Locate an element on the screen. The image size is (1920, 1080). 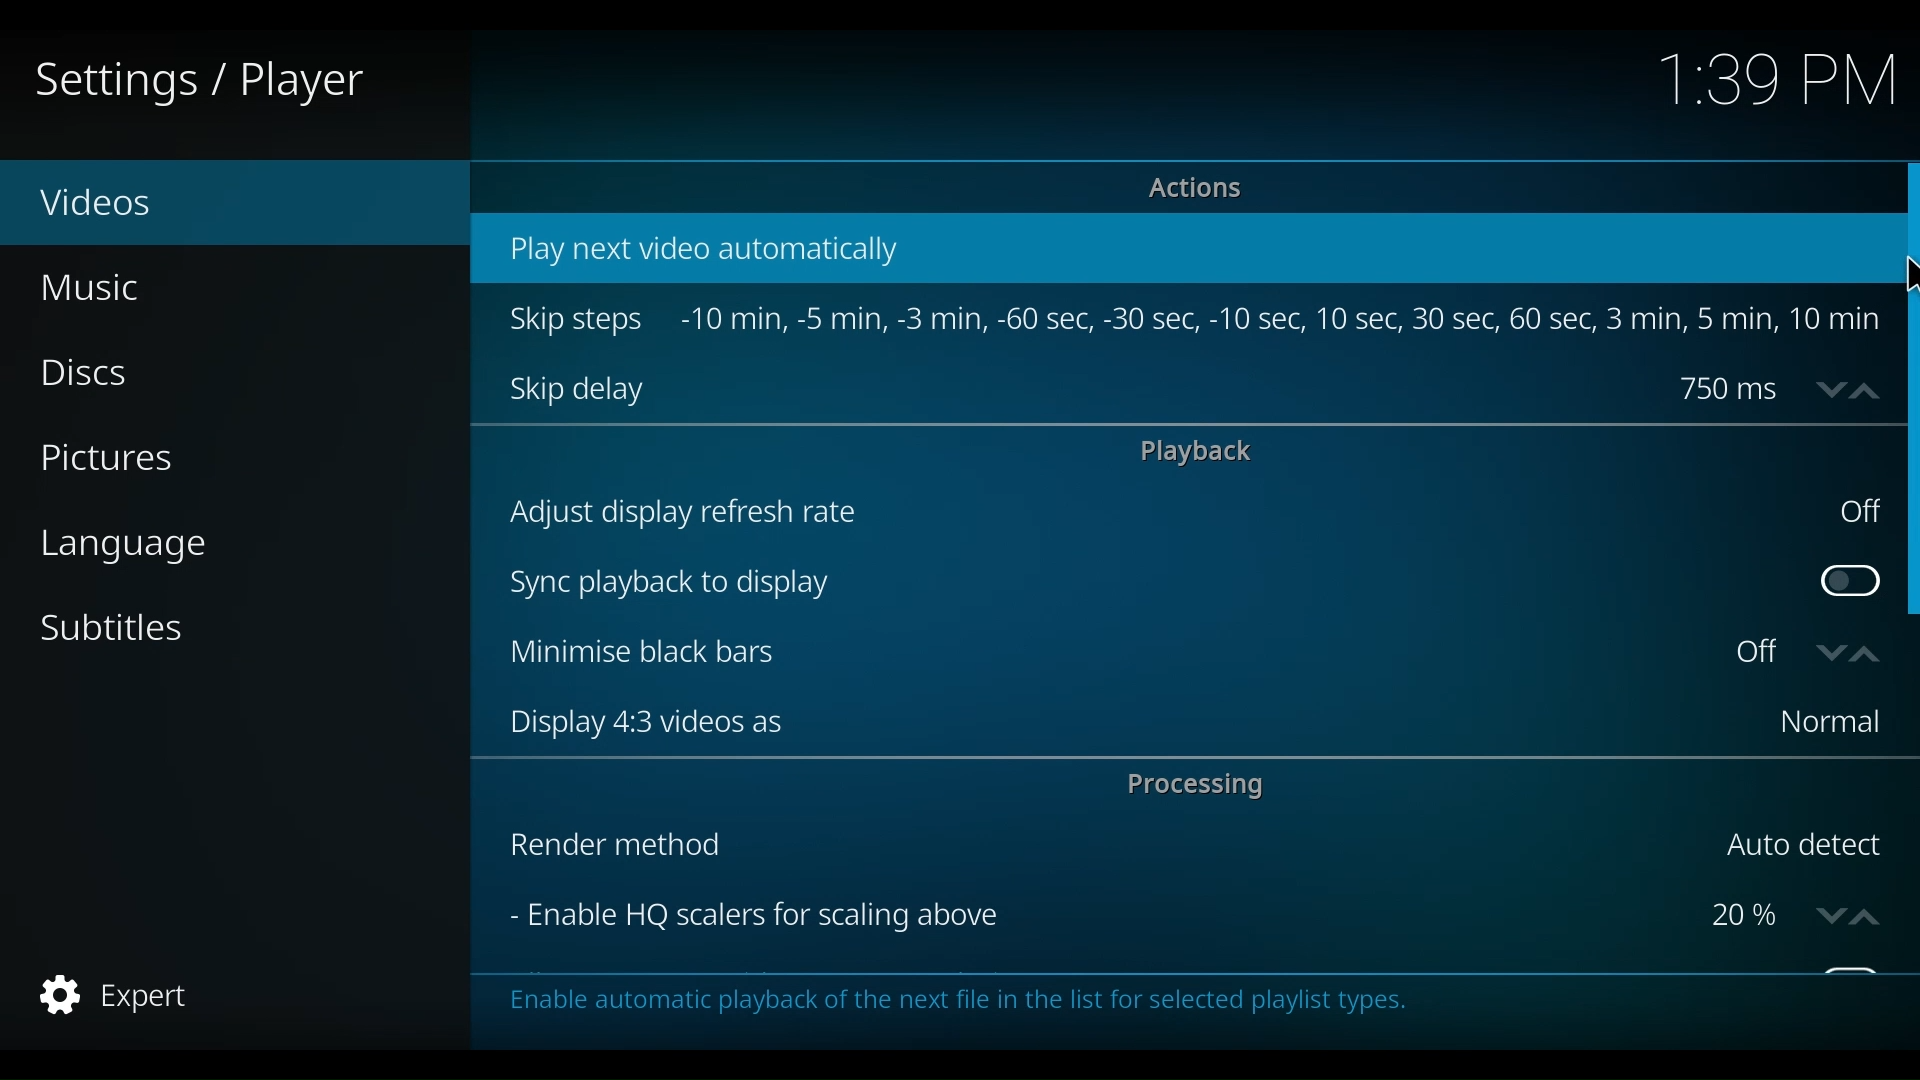
playback is located at coordinates (1195, 451).